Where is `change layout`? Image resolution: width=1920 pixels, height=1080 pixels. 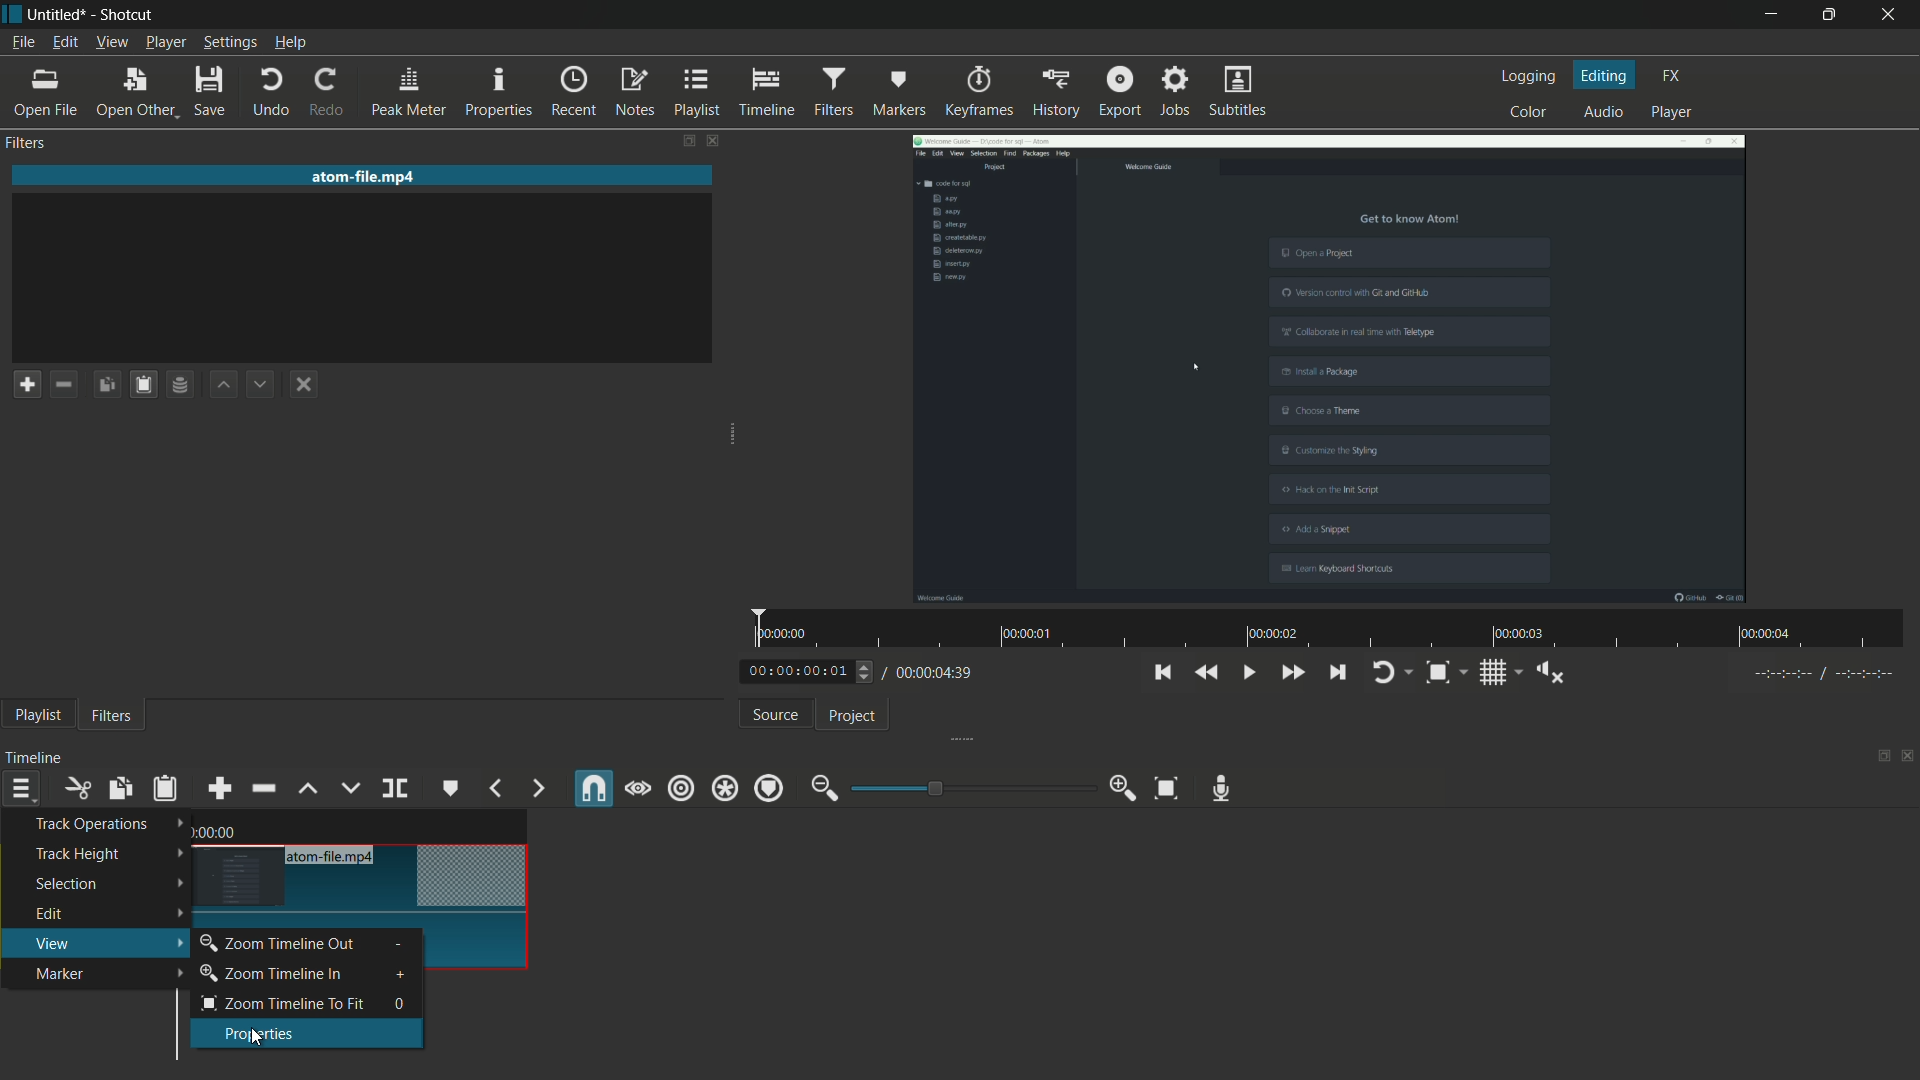
change layout is located at coordinates (1880, 755).